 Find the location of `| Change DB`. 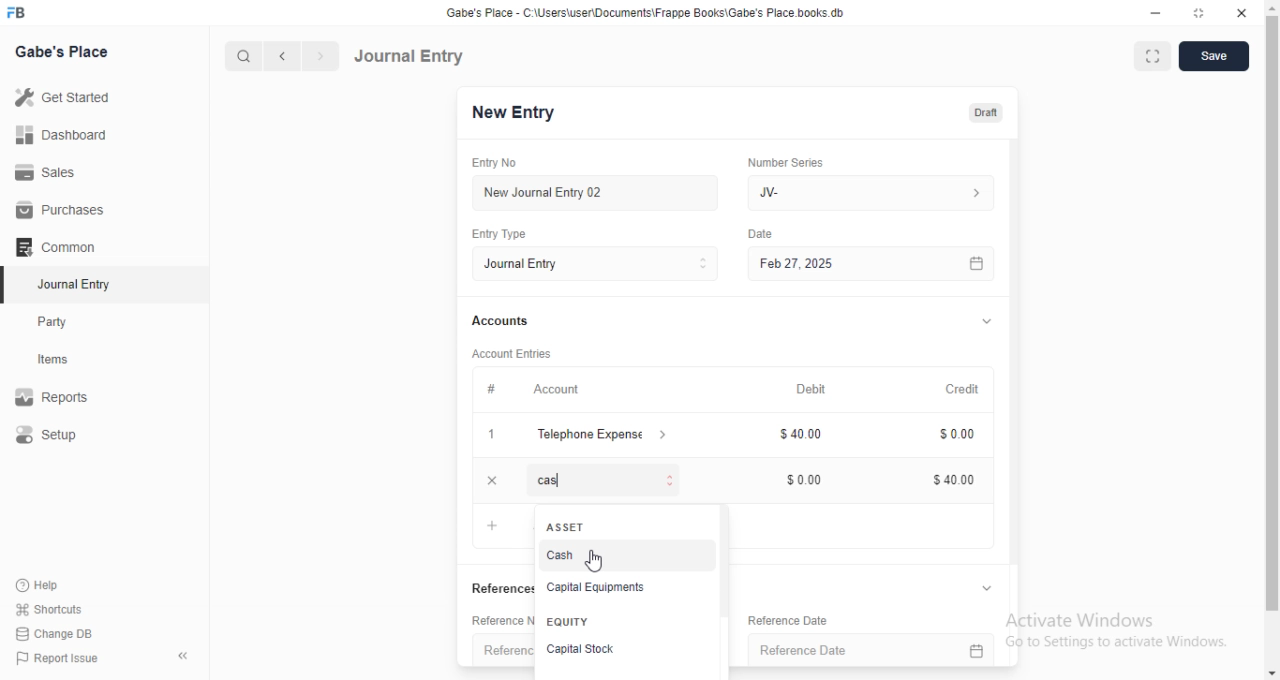

| Change DB is located at coordinates (55, 632).